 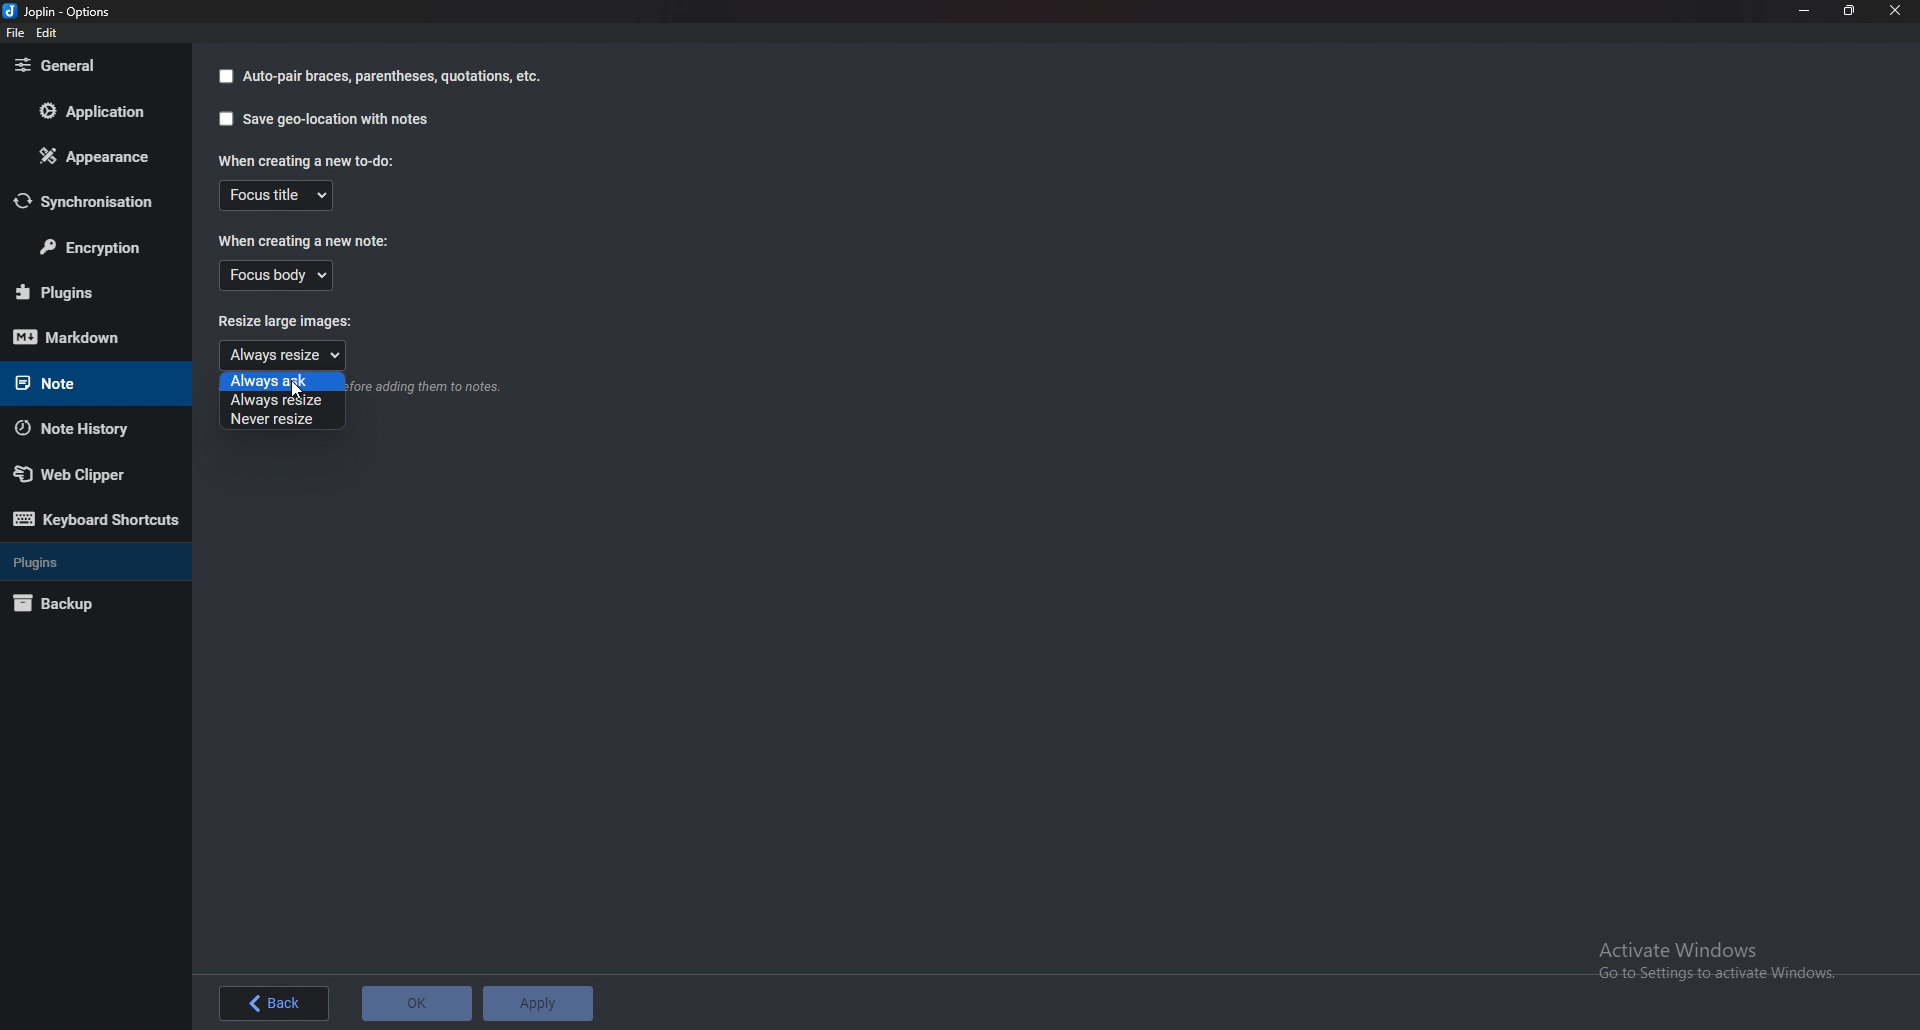 What do you see at coordinates (225, 119) in the screenshot?
I see `checkbox` at bounding box center [225, 119].